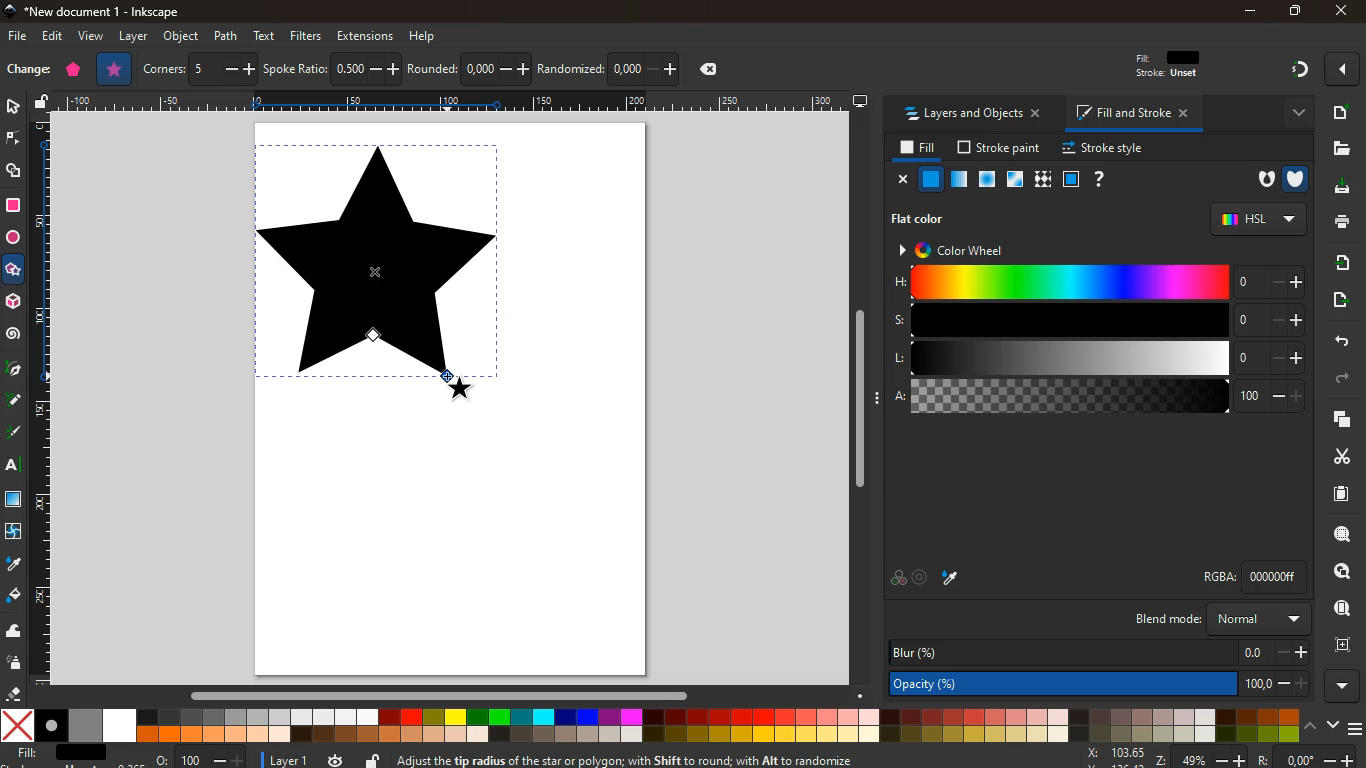 This screenshot has height=768, width=1366. I want to click on Draw scale, so click(455, 103).